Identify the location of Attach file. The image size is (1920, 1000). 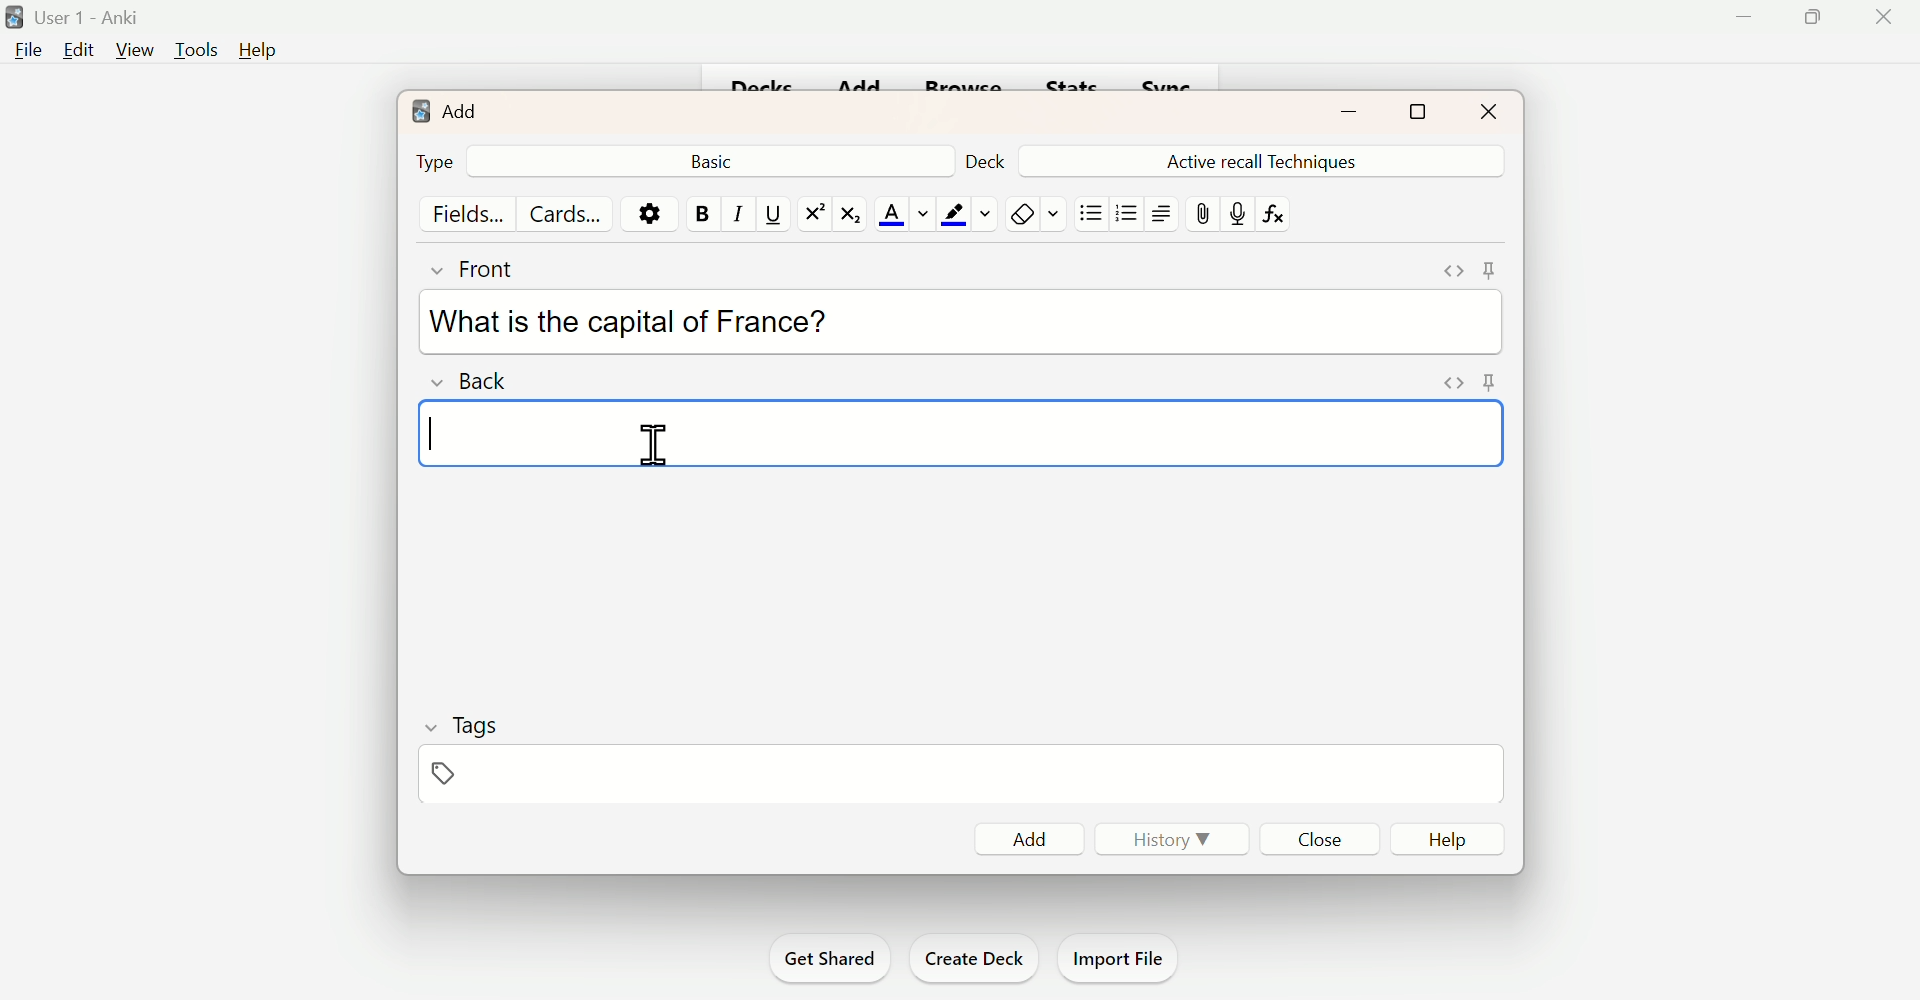
(1205, 216).